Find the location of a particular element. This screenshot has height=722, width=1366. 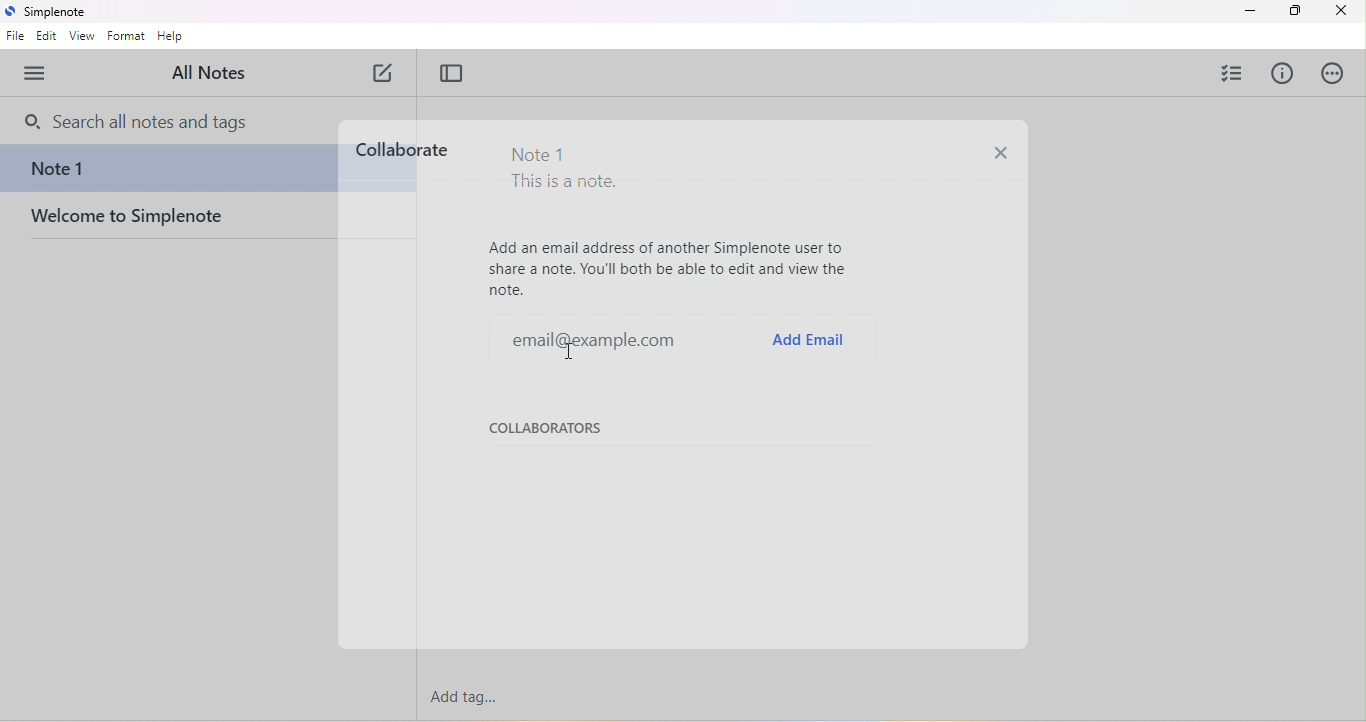

add email is located at coordinates (808, 339).